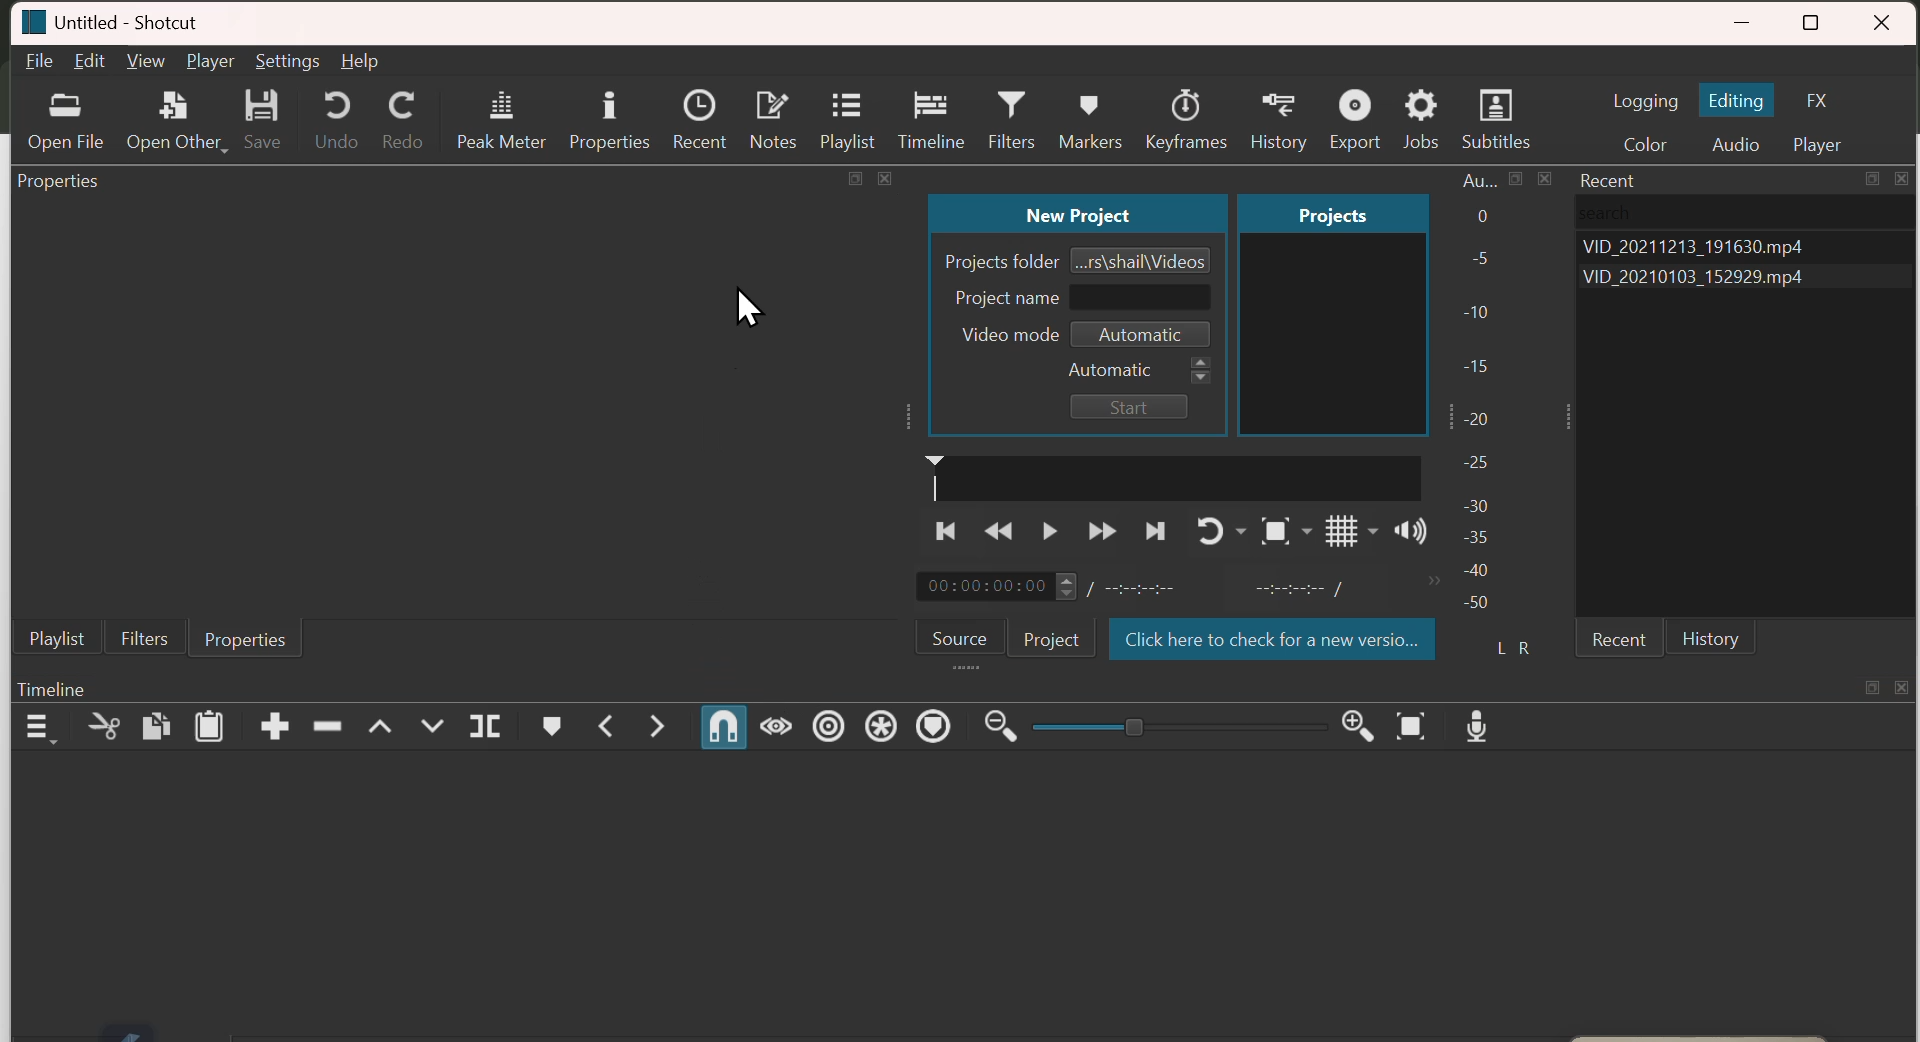 The width and height of the screenshot is (1920, 1042). What do you see at coordinates (1496, 109) in the screenshot?
I see `Subtitles` at bounding box center [1496, 109].